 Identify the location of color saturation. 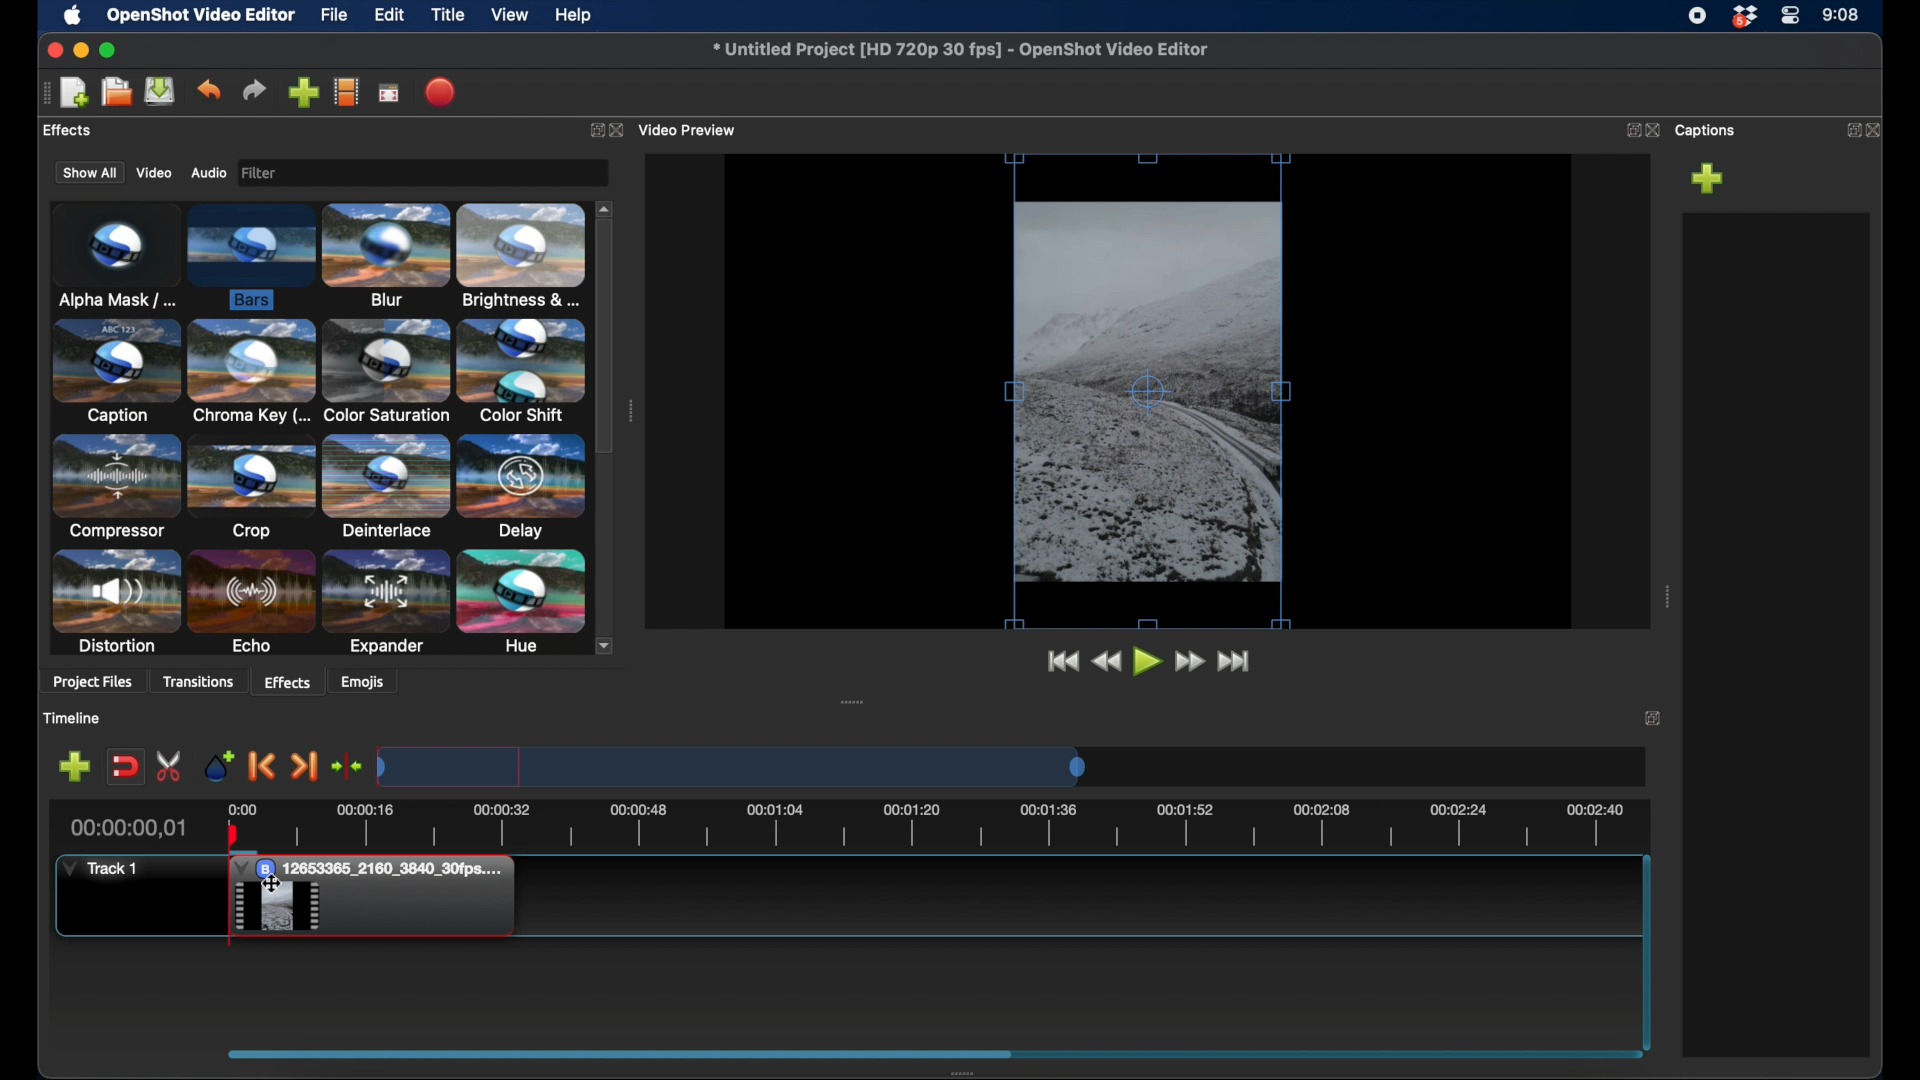
(386, 372).